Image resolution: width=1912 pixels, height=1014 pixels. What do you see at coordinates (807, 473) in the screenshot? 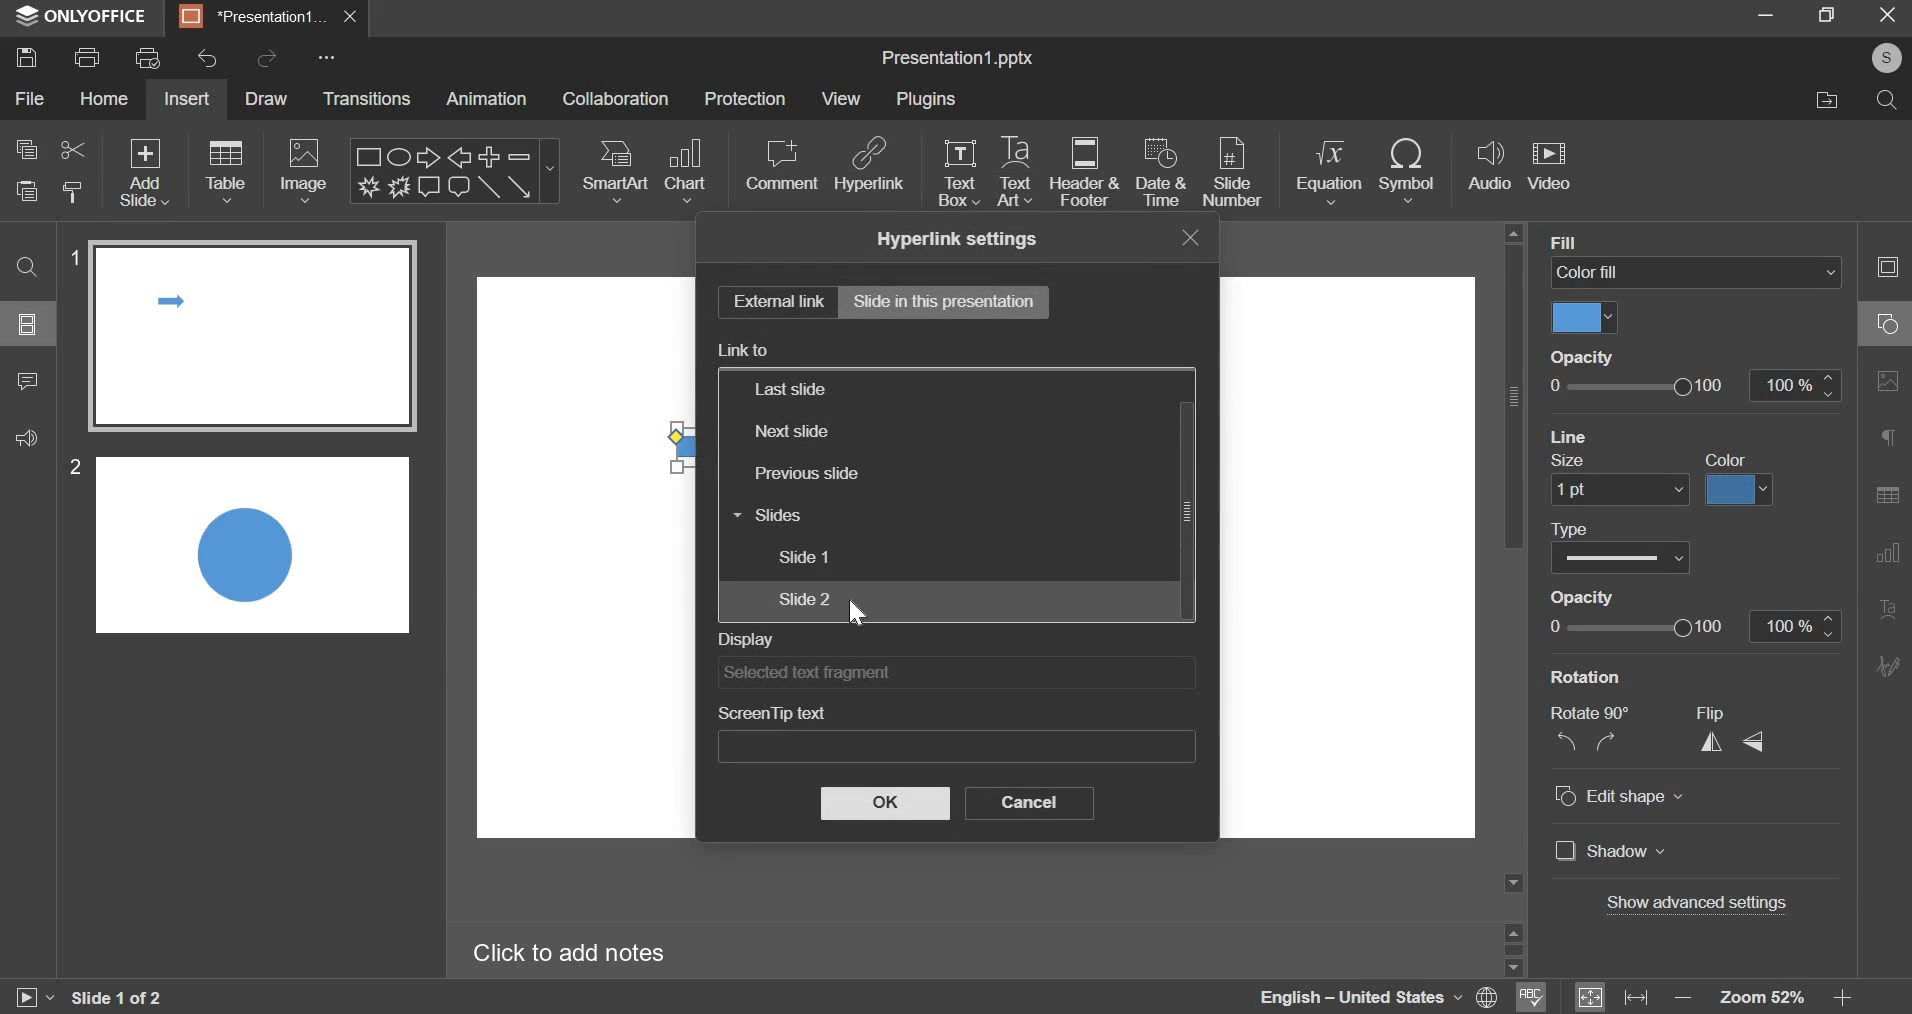
I see `previous slide` at bounding box center [807, 473].